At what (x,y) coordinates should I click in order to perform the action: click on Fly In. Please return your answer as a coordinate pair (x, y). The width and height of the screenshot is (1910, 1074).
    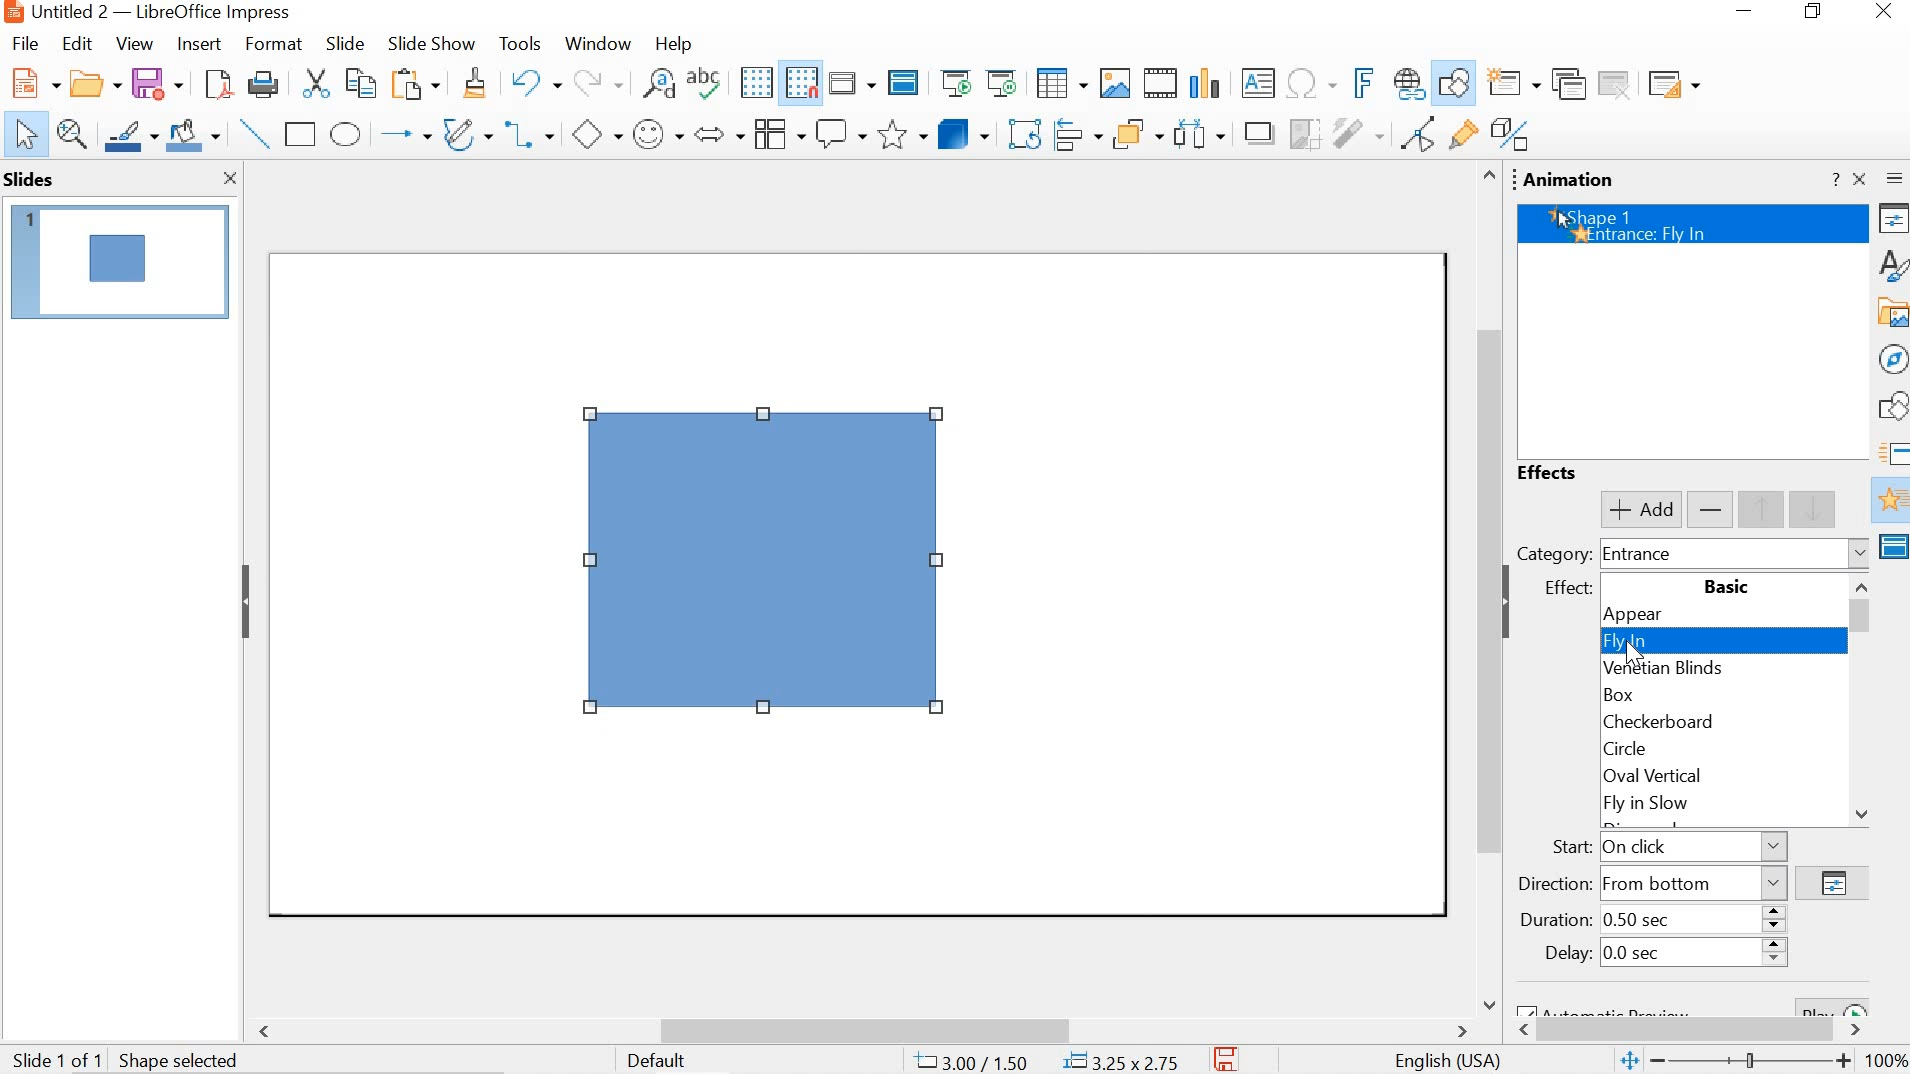
    Looking at the image, I should click on (1724, 641).